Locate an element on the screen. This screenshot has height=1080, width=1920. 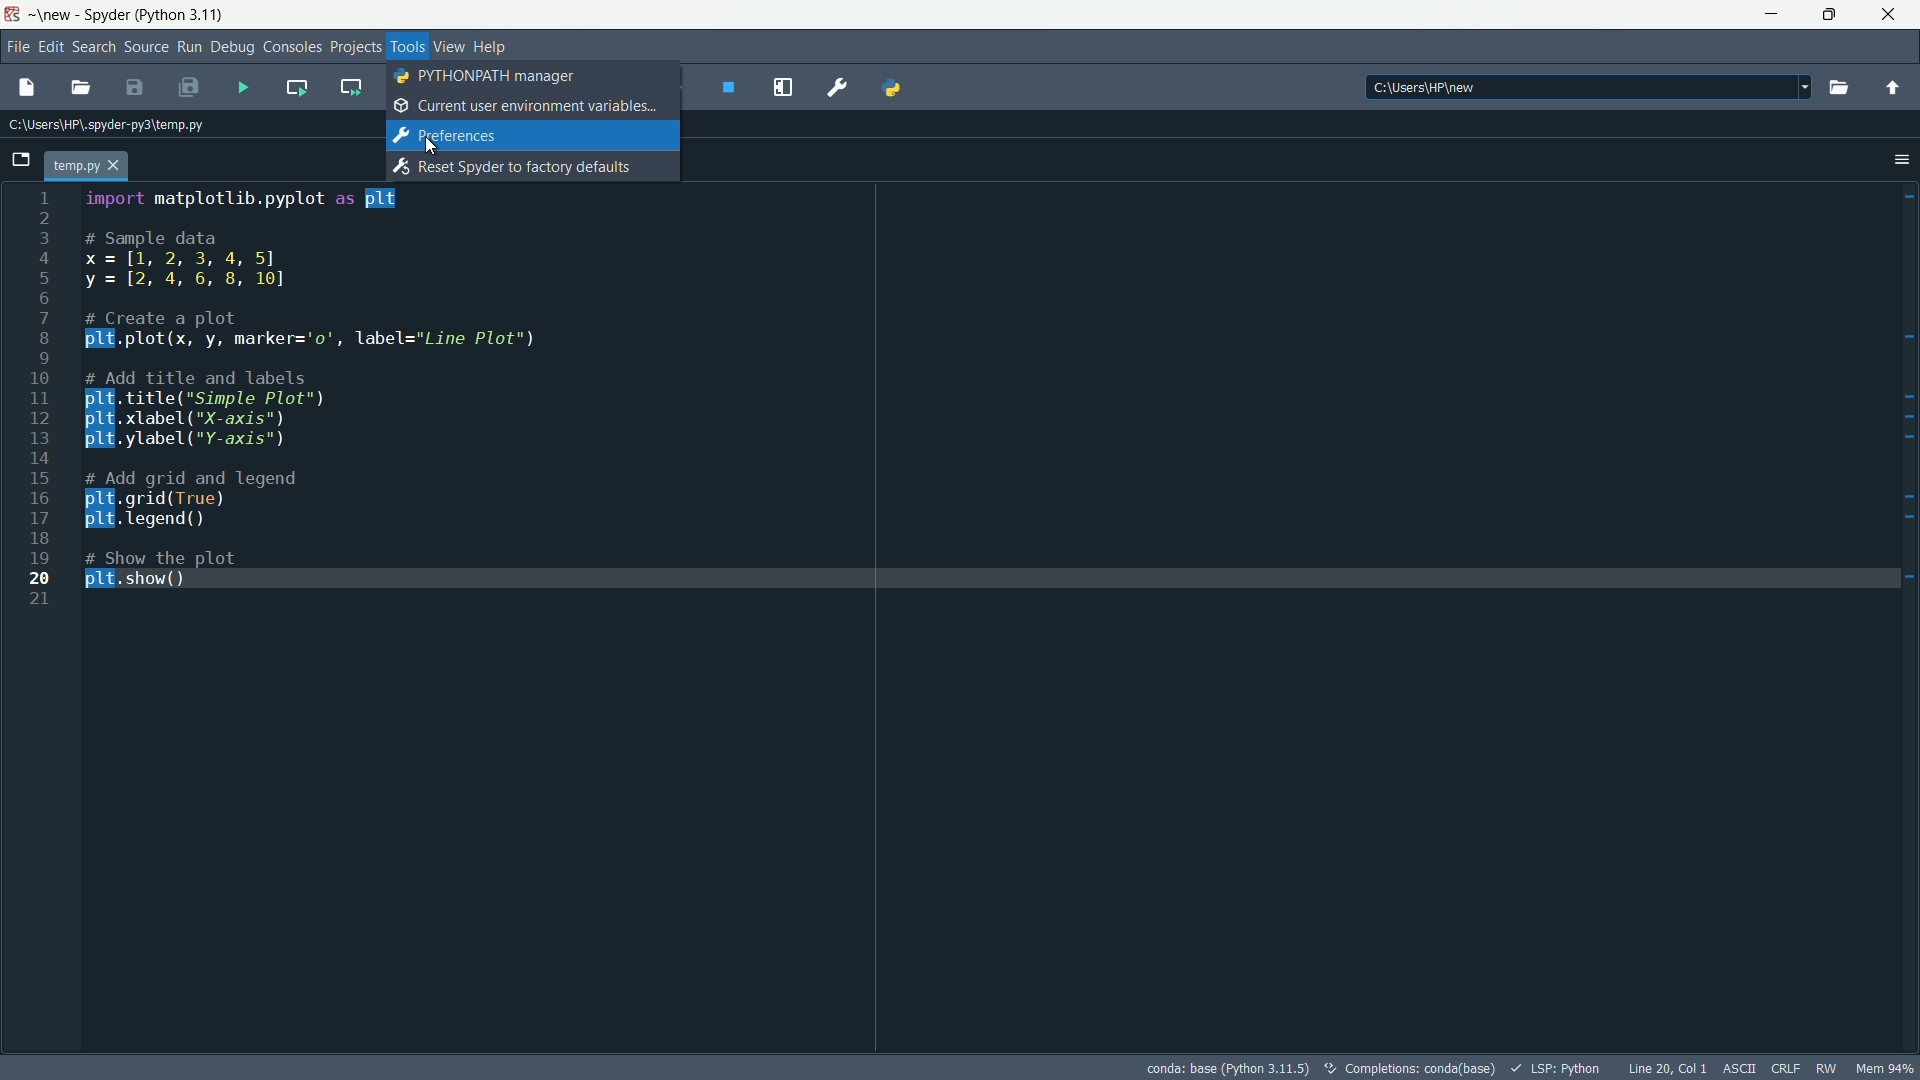
preferences is located at coordinates (443, 136).